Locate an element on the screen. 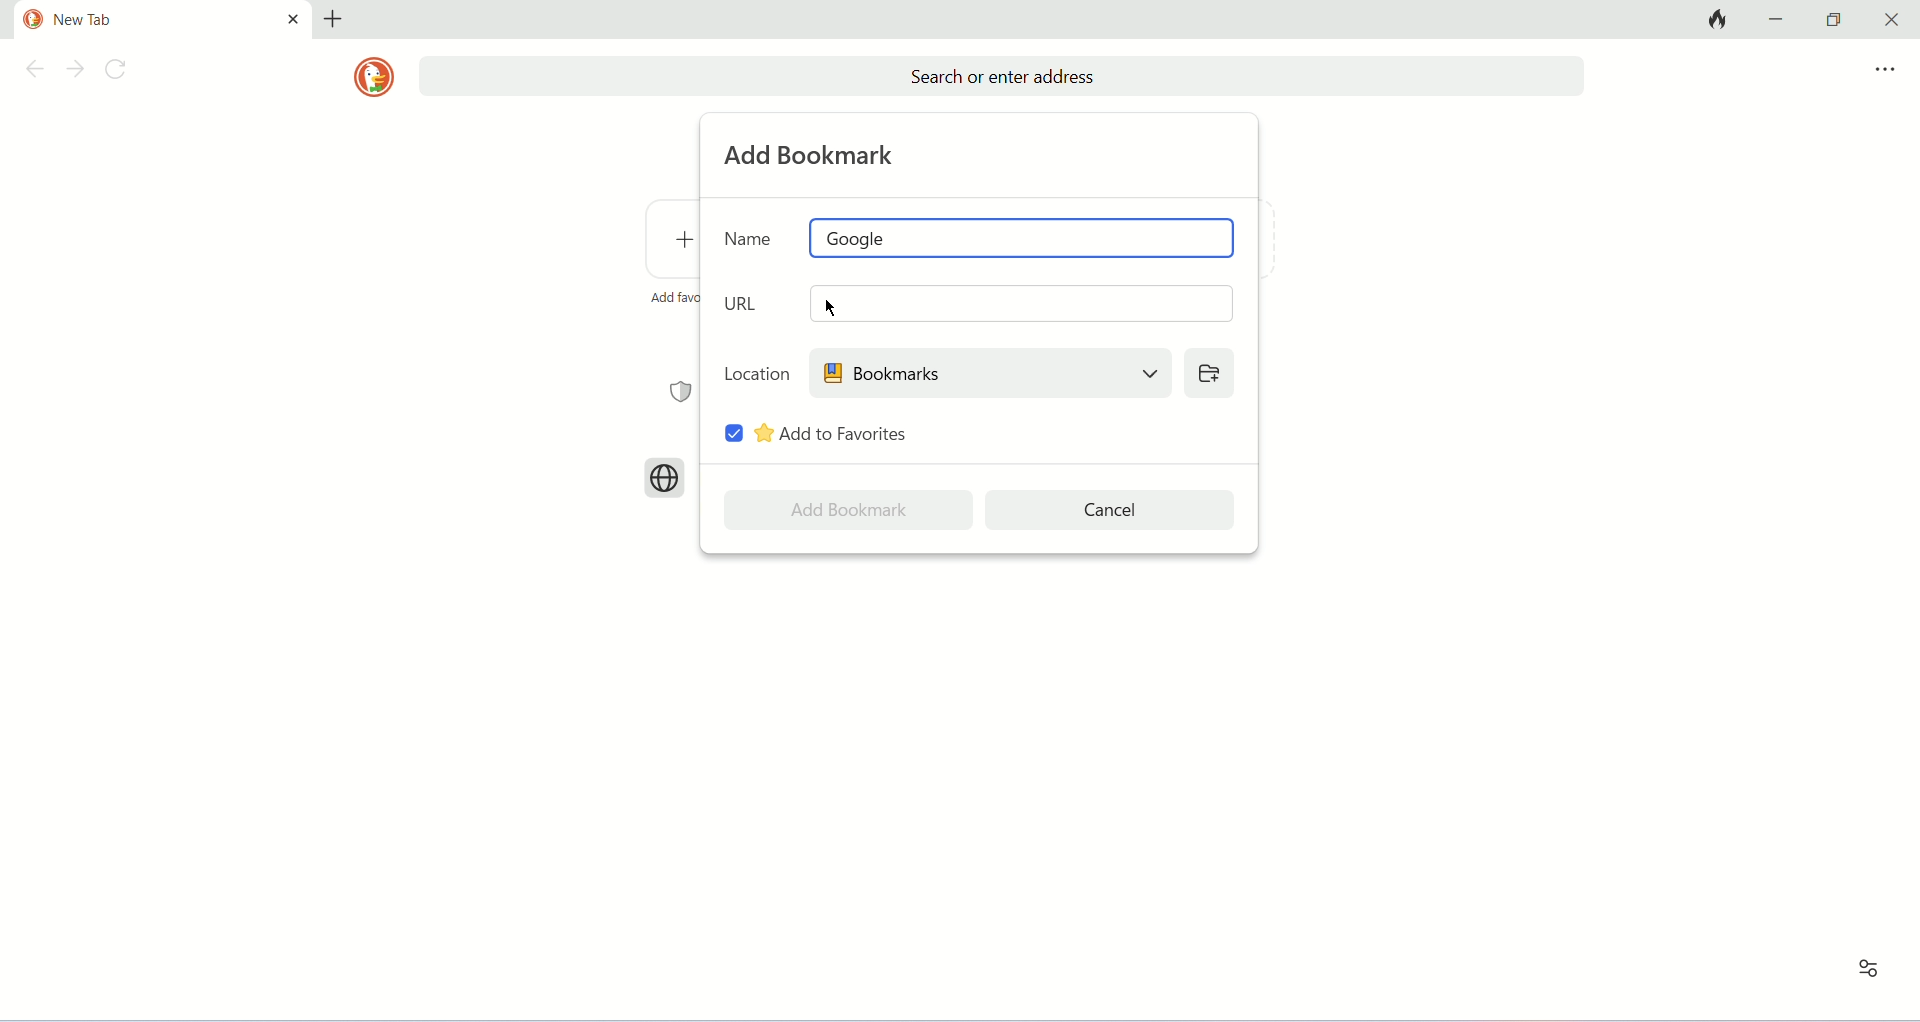  cancel is located at coordinates (1112, 510).